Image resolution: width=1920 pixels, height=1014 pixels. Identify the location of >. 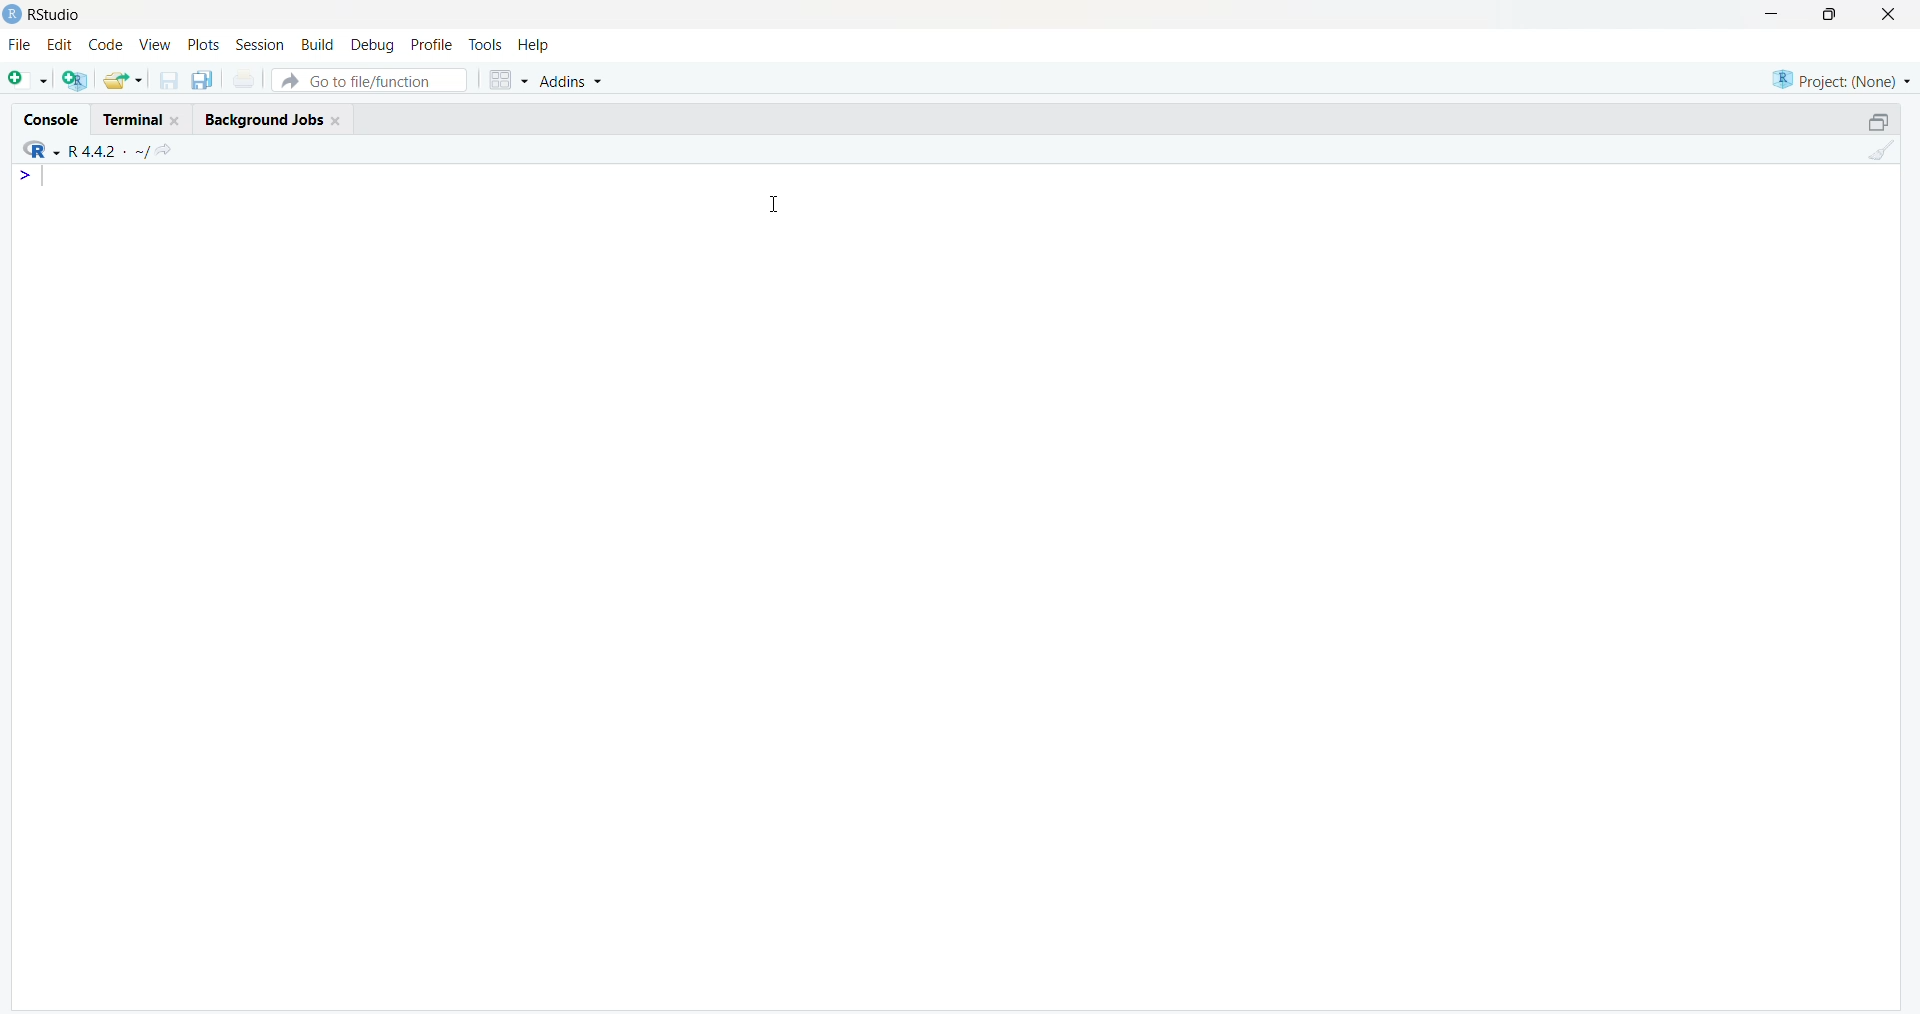
(26, 177).